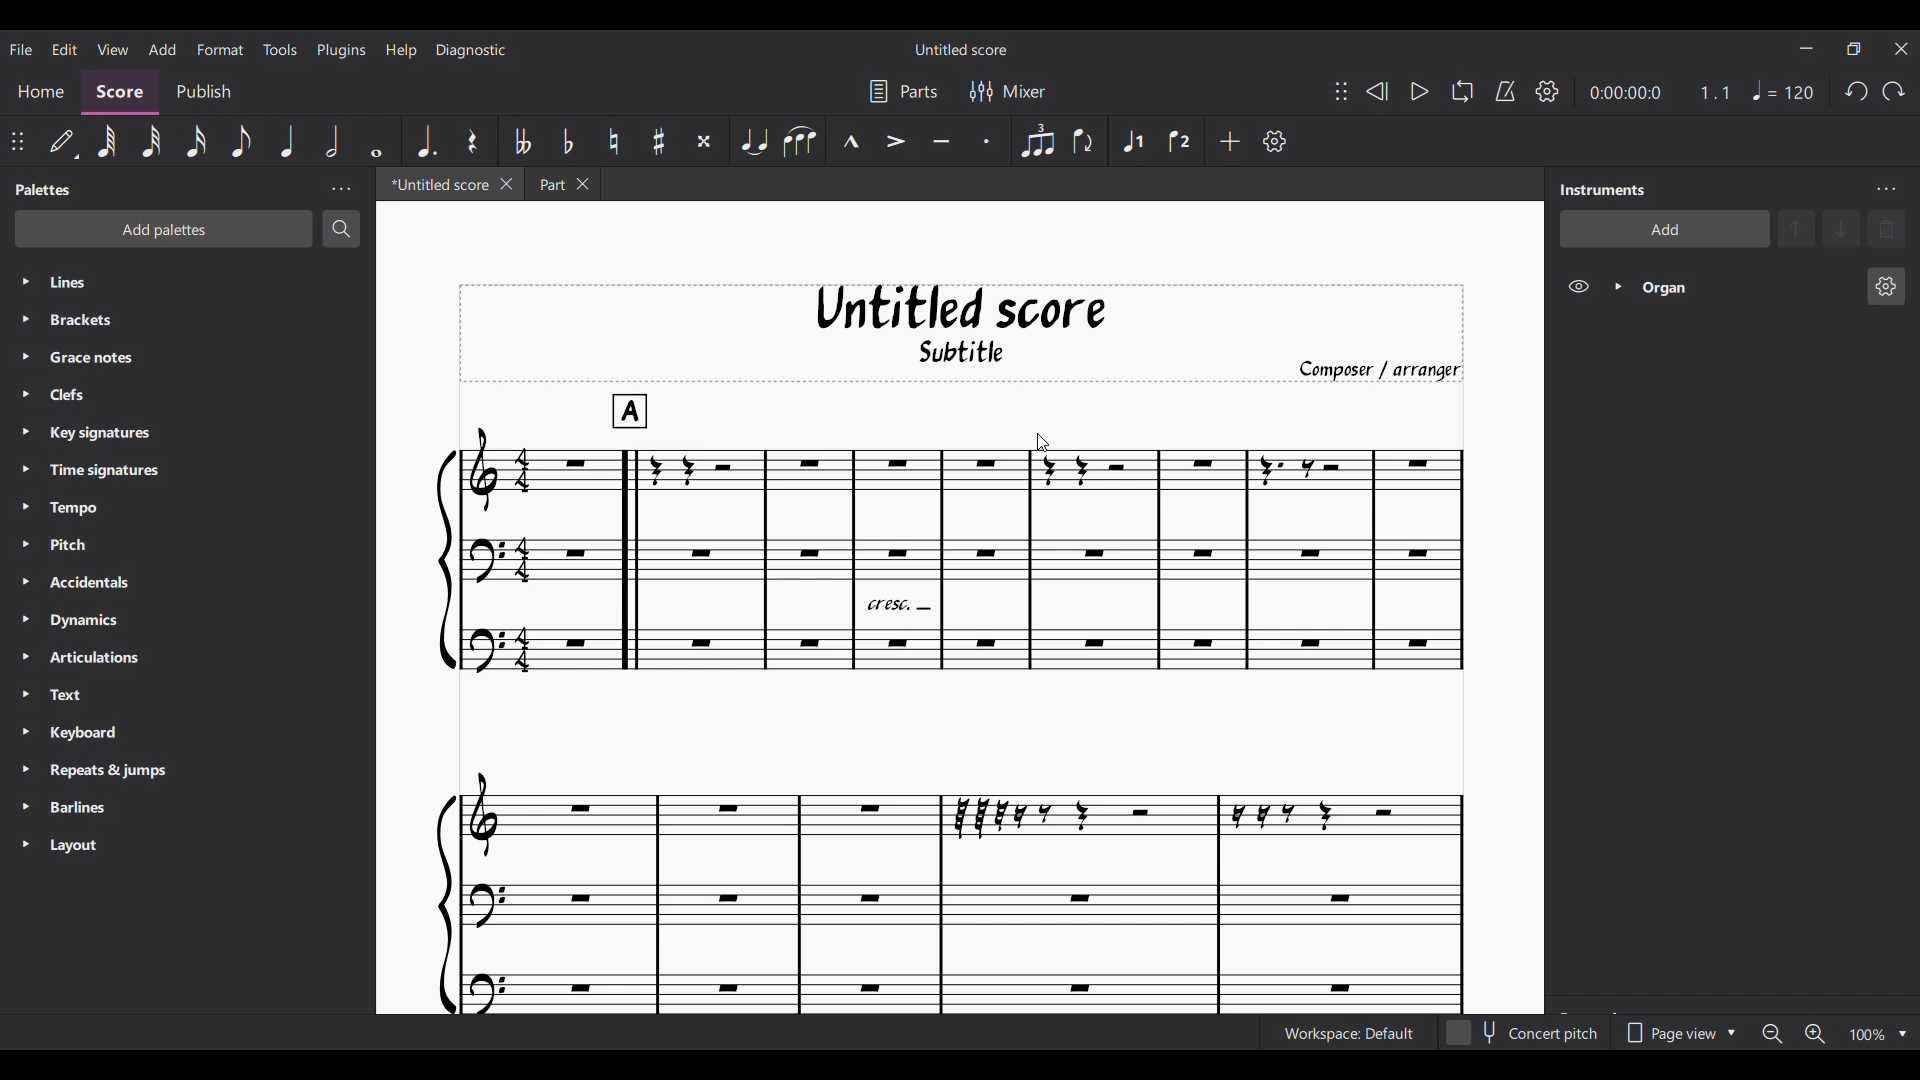 Image resolution: width=1920 pixels, height=1080 pixels. I want to click on Parts settings, so click(903, 92).